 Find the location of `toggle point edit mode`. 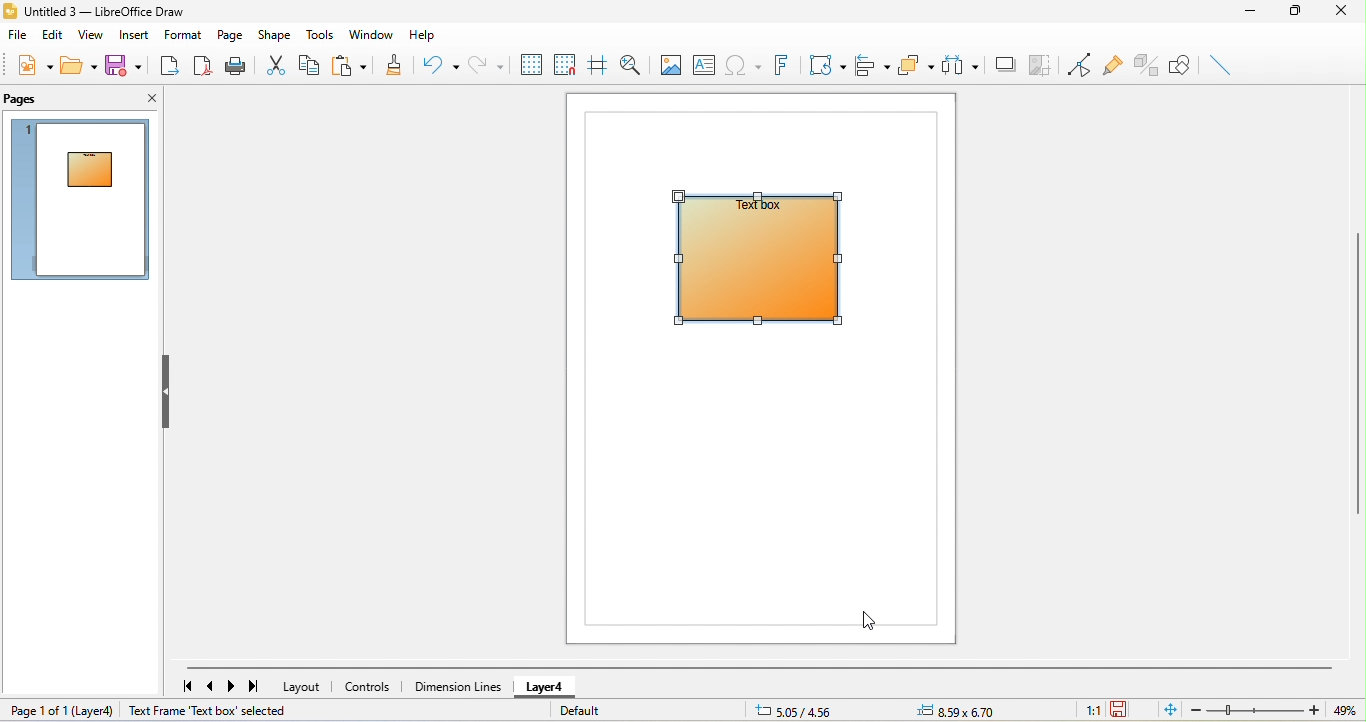

toggle point edit mode is located at coordinates (1080, 65).